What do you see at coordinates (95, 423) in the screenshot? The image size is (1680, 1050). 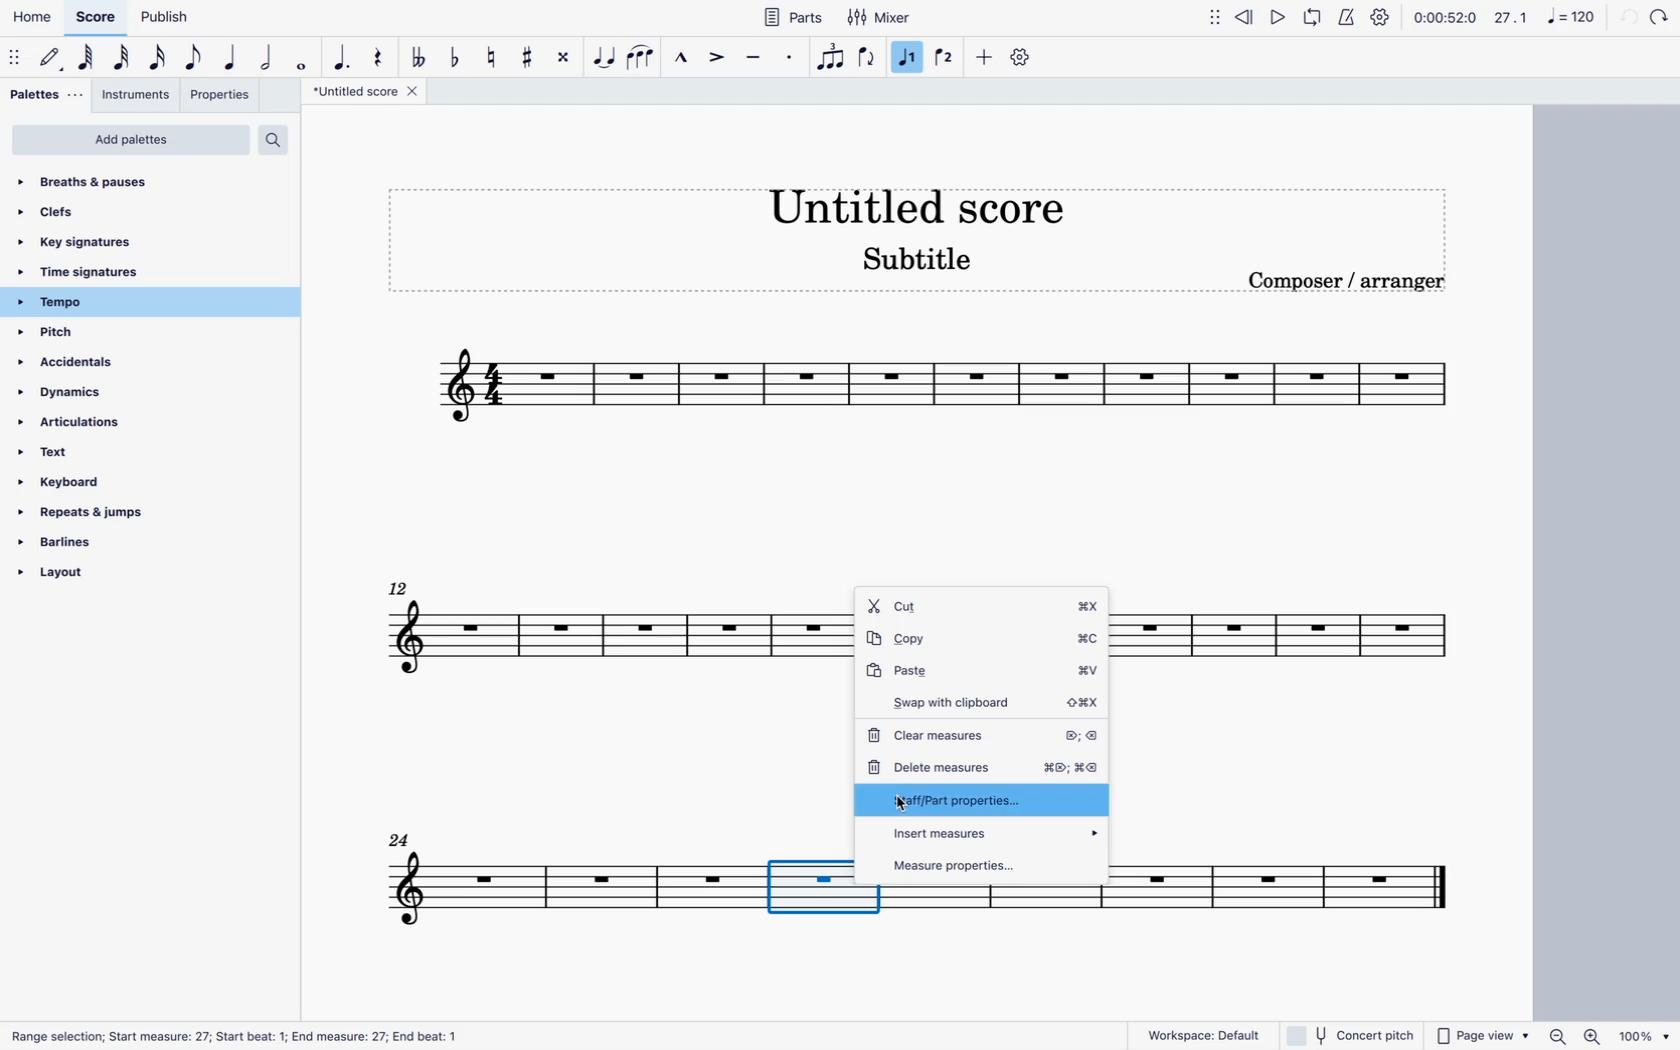 I see `articulations` at bounding box center [95, 423].